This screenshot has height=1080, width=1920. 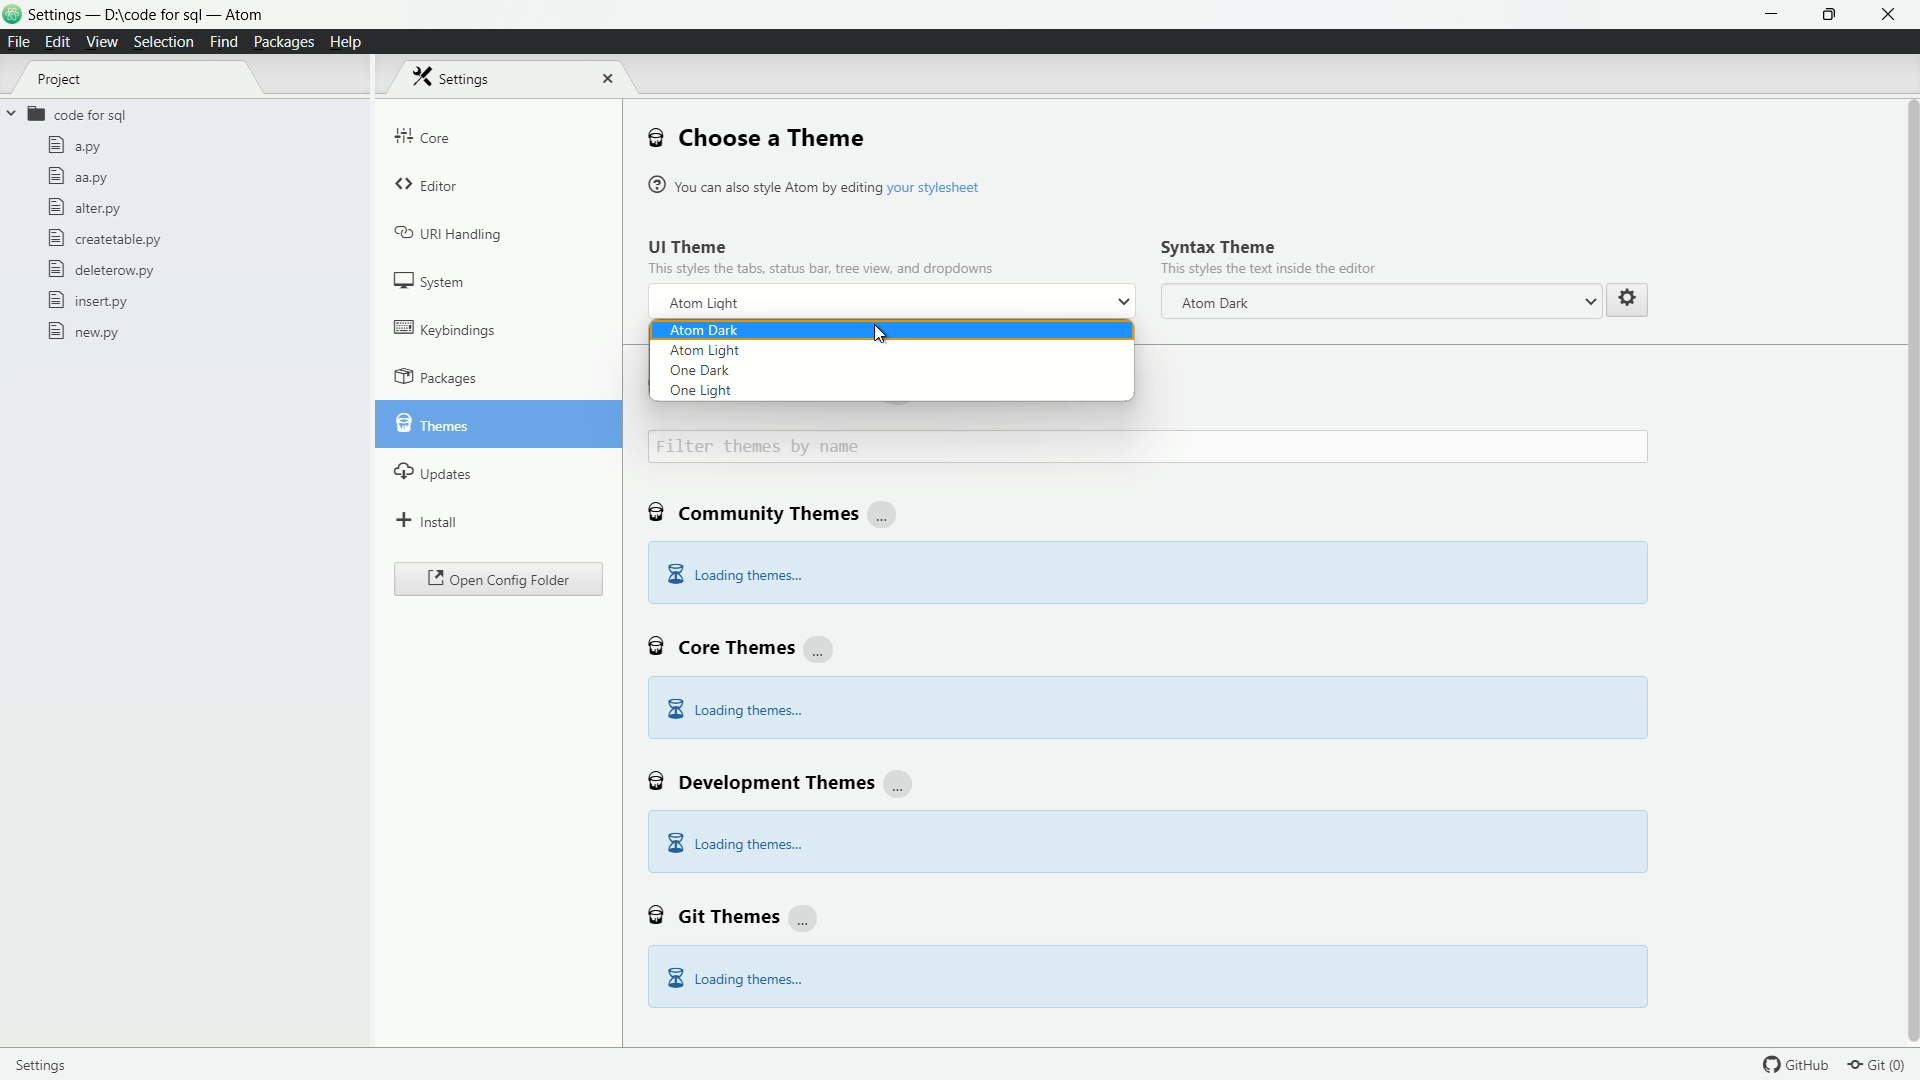 What do you see at coordinates (145, 16) in the screenshot?
I see `project - D:\code for sql - atom` at bounding box center [145, 16].